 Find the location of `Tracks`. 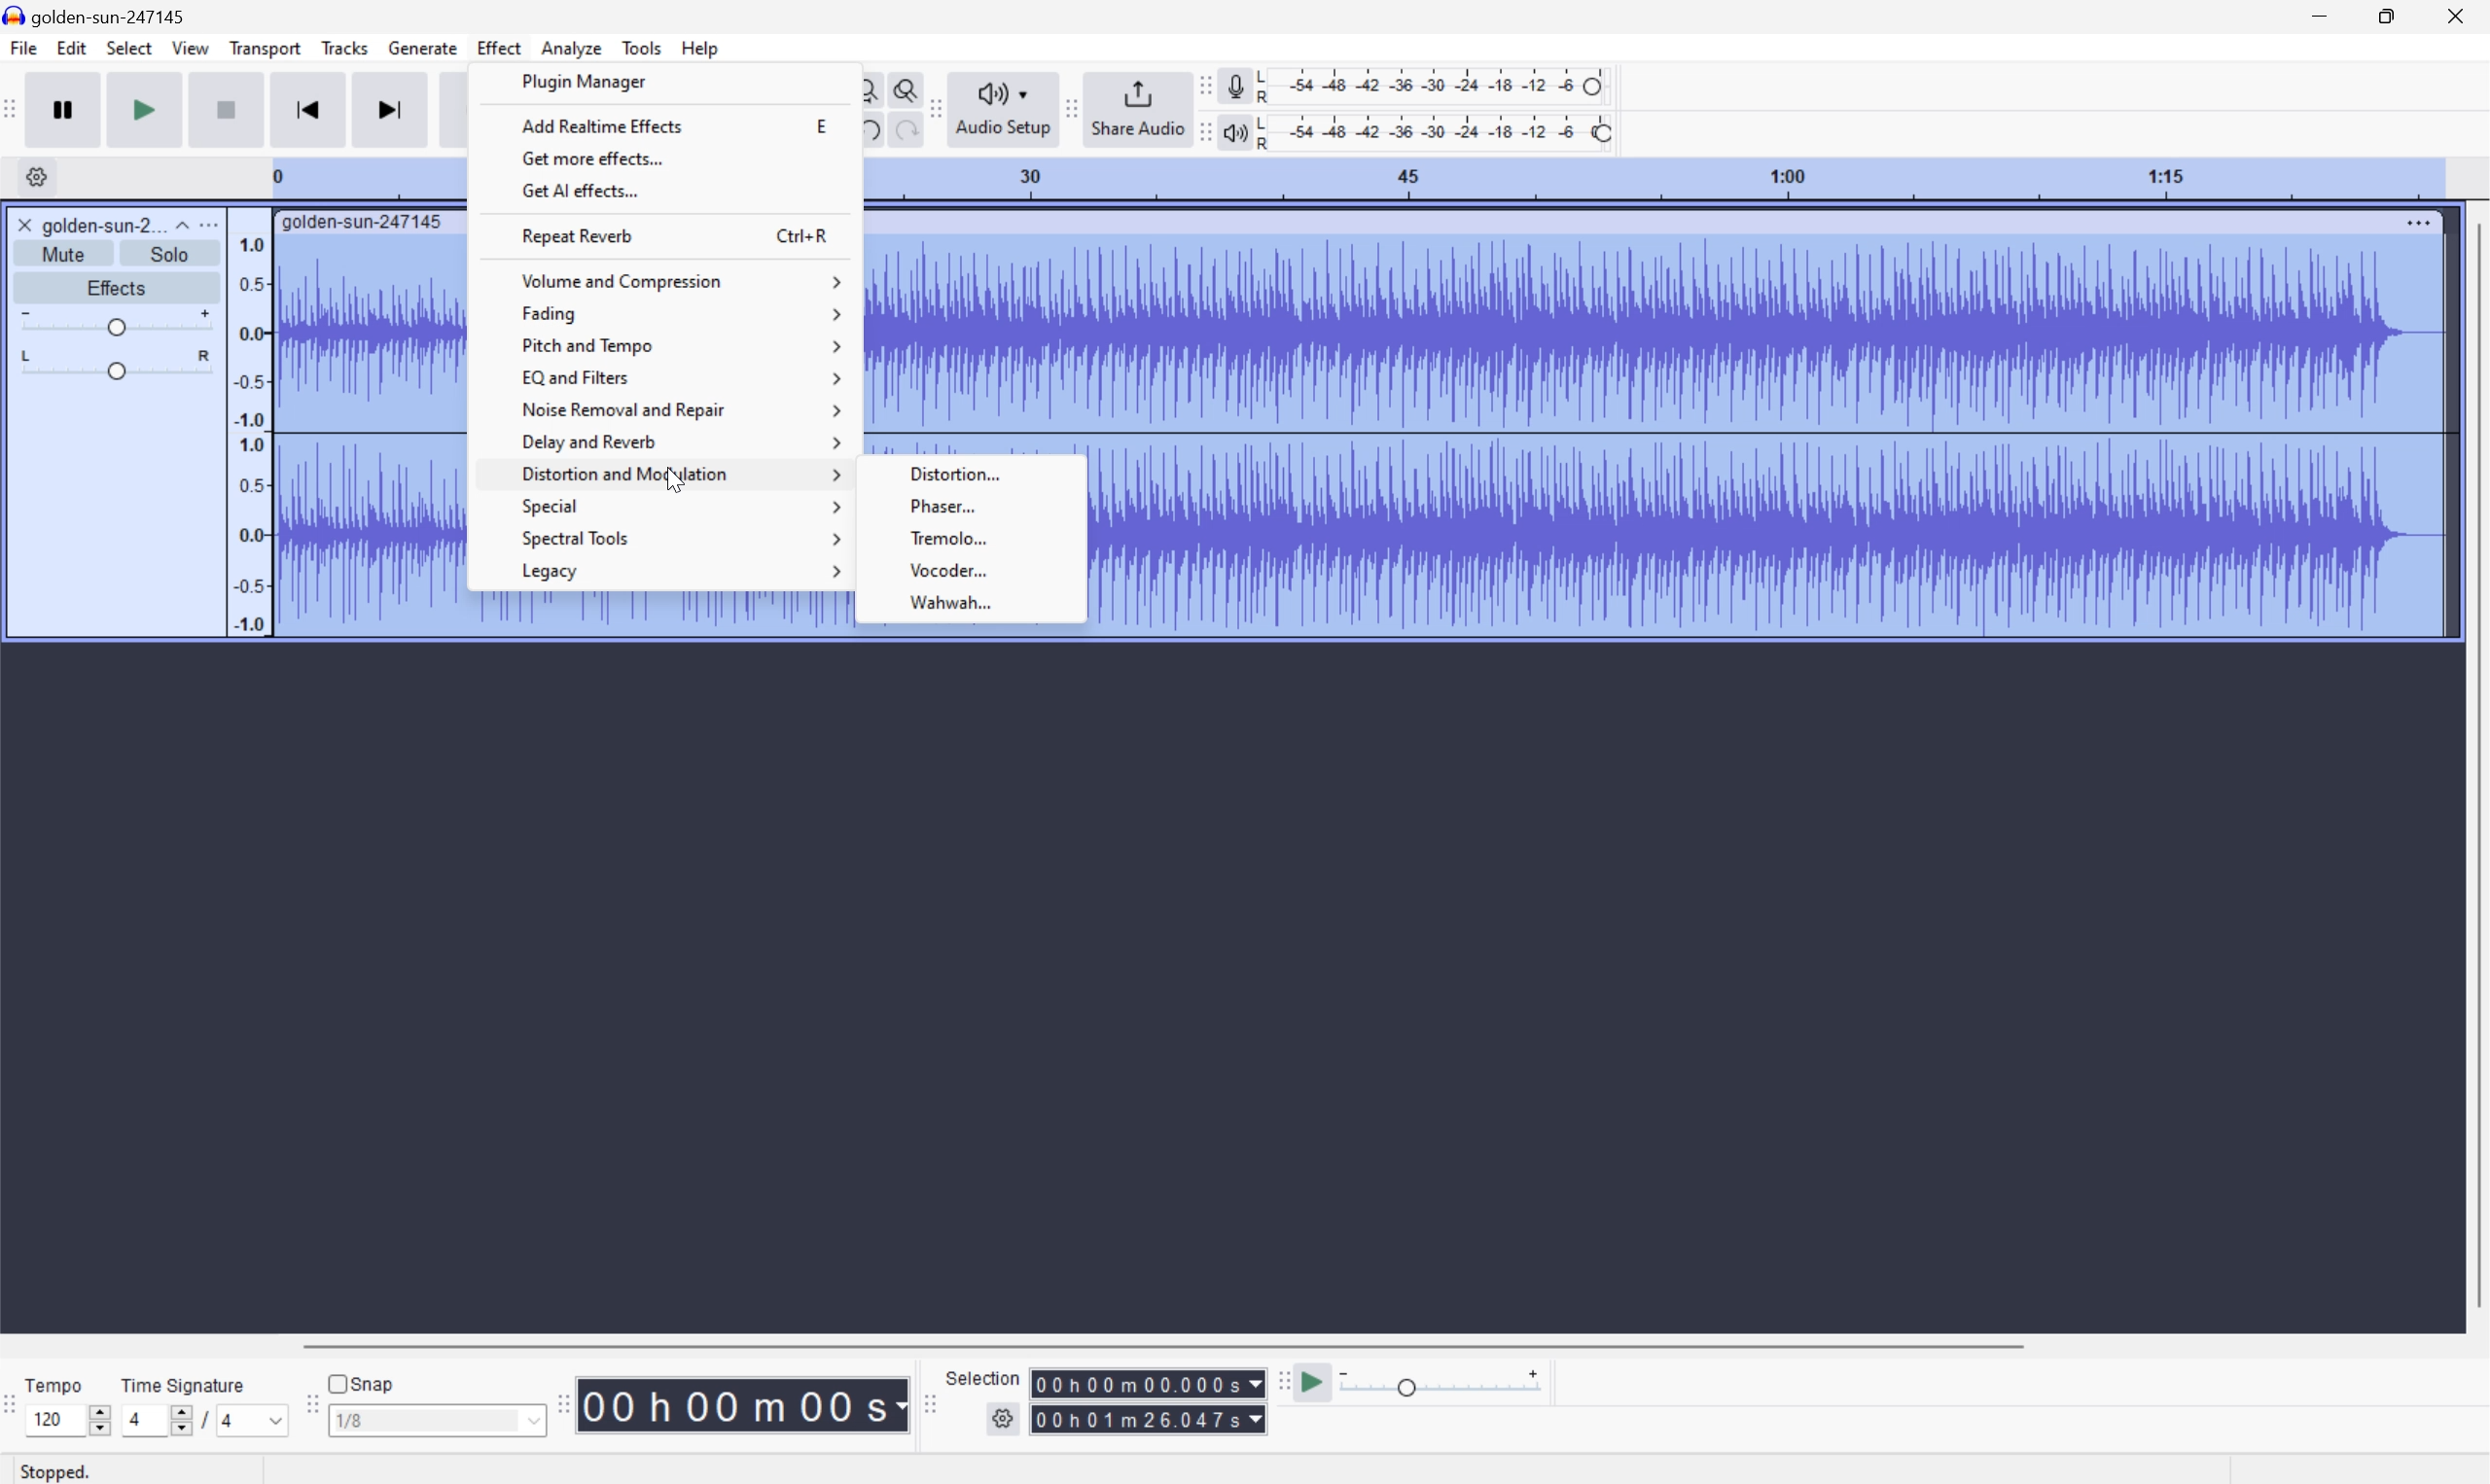

Tracks is located at coordinates (346, 46).